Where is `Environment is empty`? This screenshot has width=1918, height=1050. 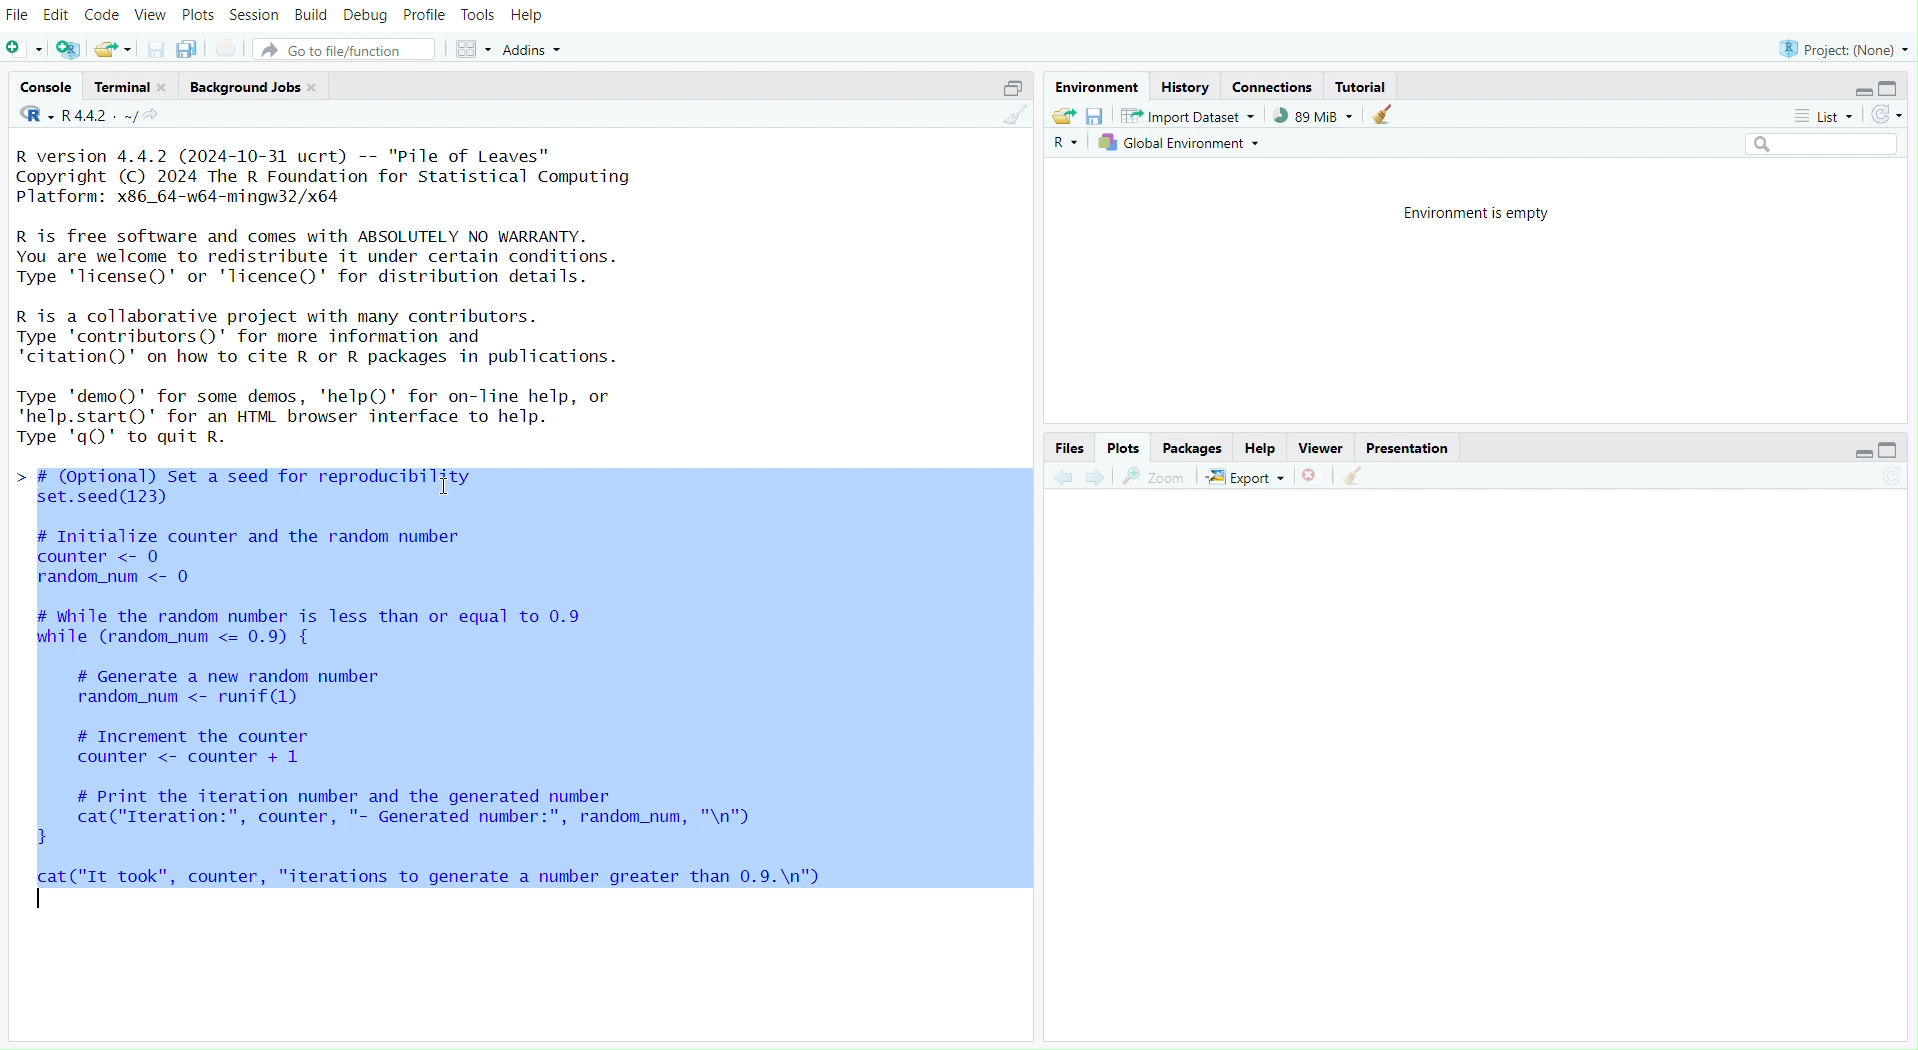
Environment is empty is located at coordinates (1485, 212).